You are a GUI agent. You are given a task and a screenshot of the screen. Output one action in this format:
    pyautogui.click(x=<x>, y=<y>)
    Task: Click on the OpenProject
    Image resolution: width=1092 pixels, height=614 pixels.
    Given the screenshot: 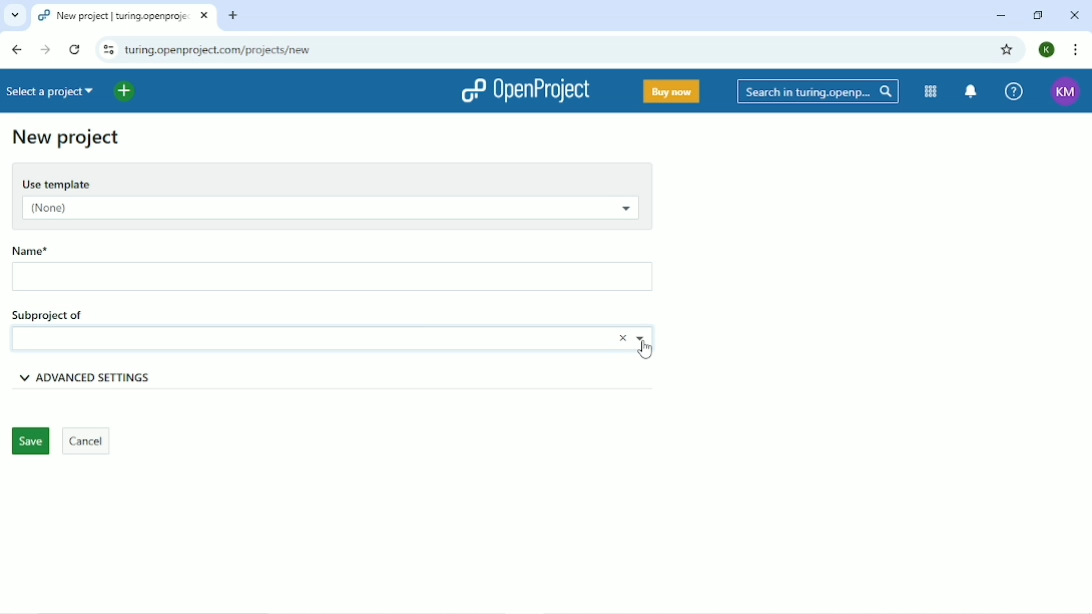 What is the action you would take?
    pyautogui.click(x=526, y=91)
    